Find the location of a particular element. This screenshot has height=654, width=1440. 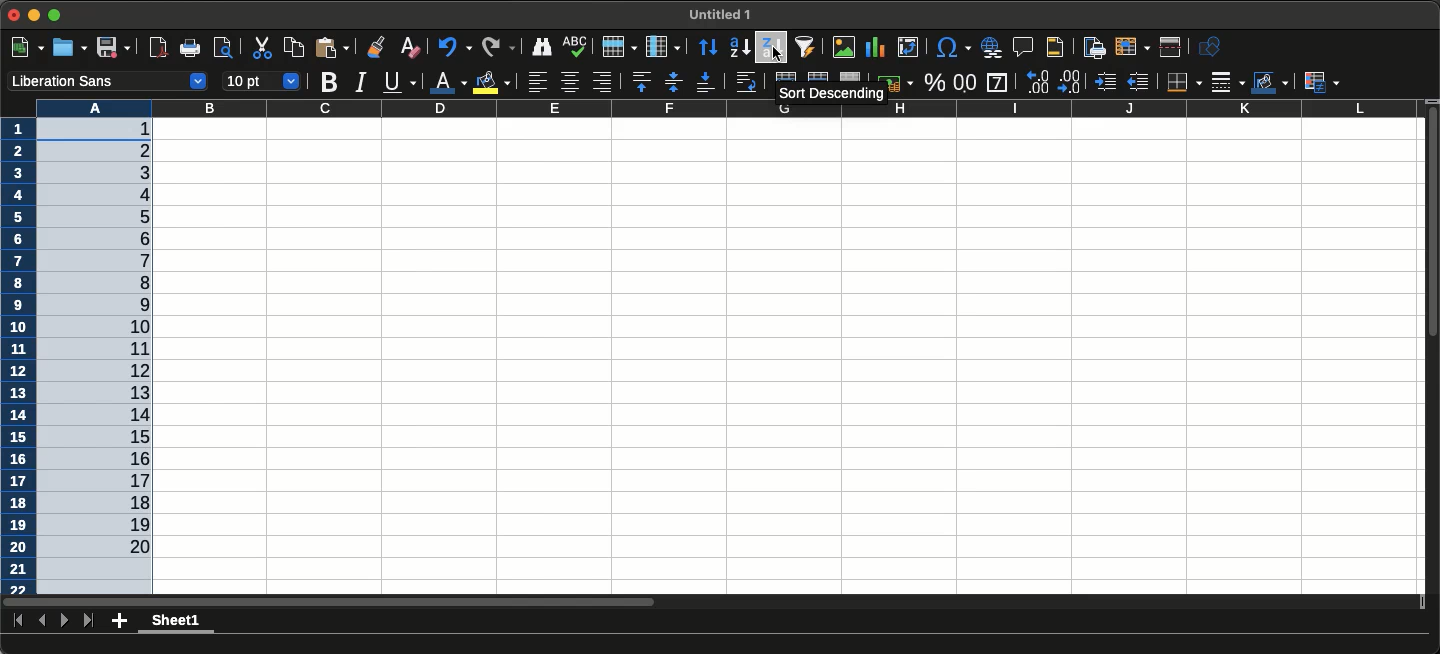

Conditional  is located at coordinates (1322, 81).